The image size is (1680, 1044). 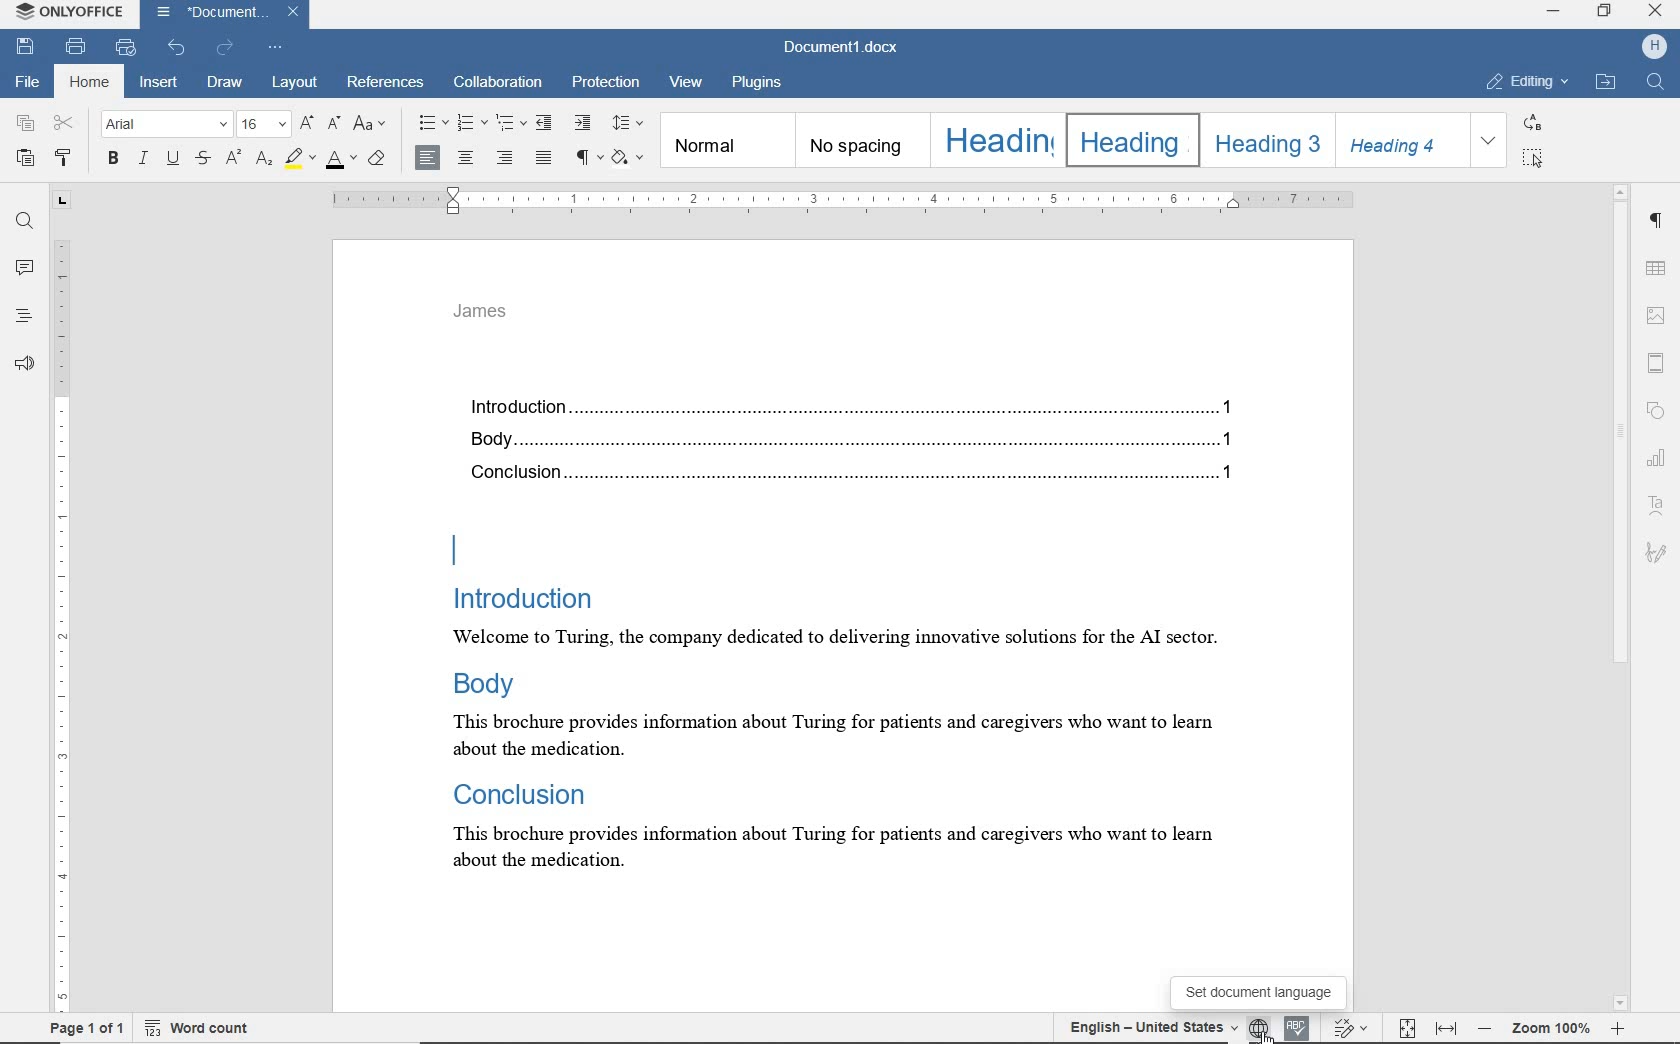 I want to click on font size, so click(x=263, y=125).